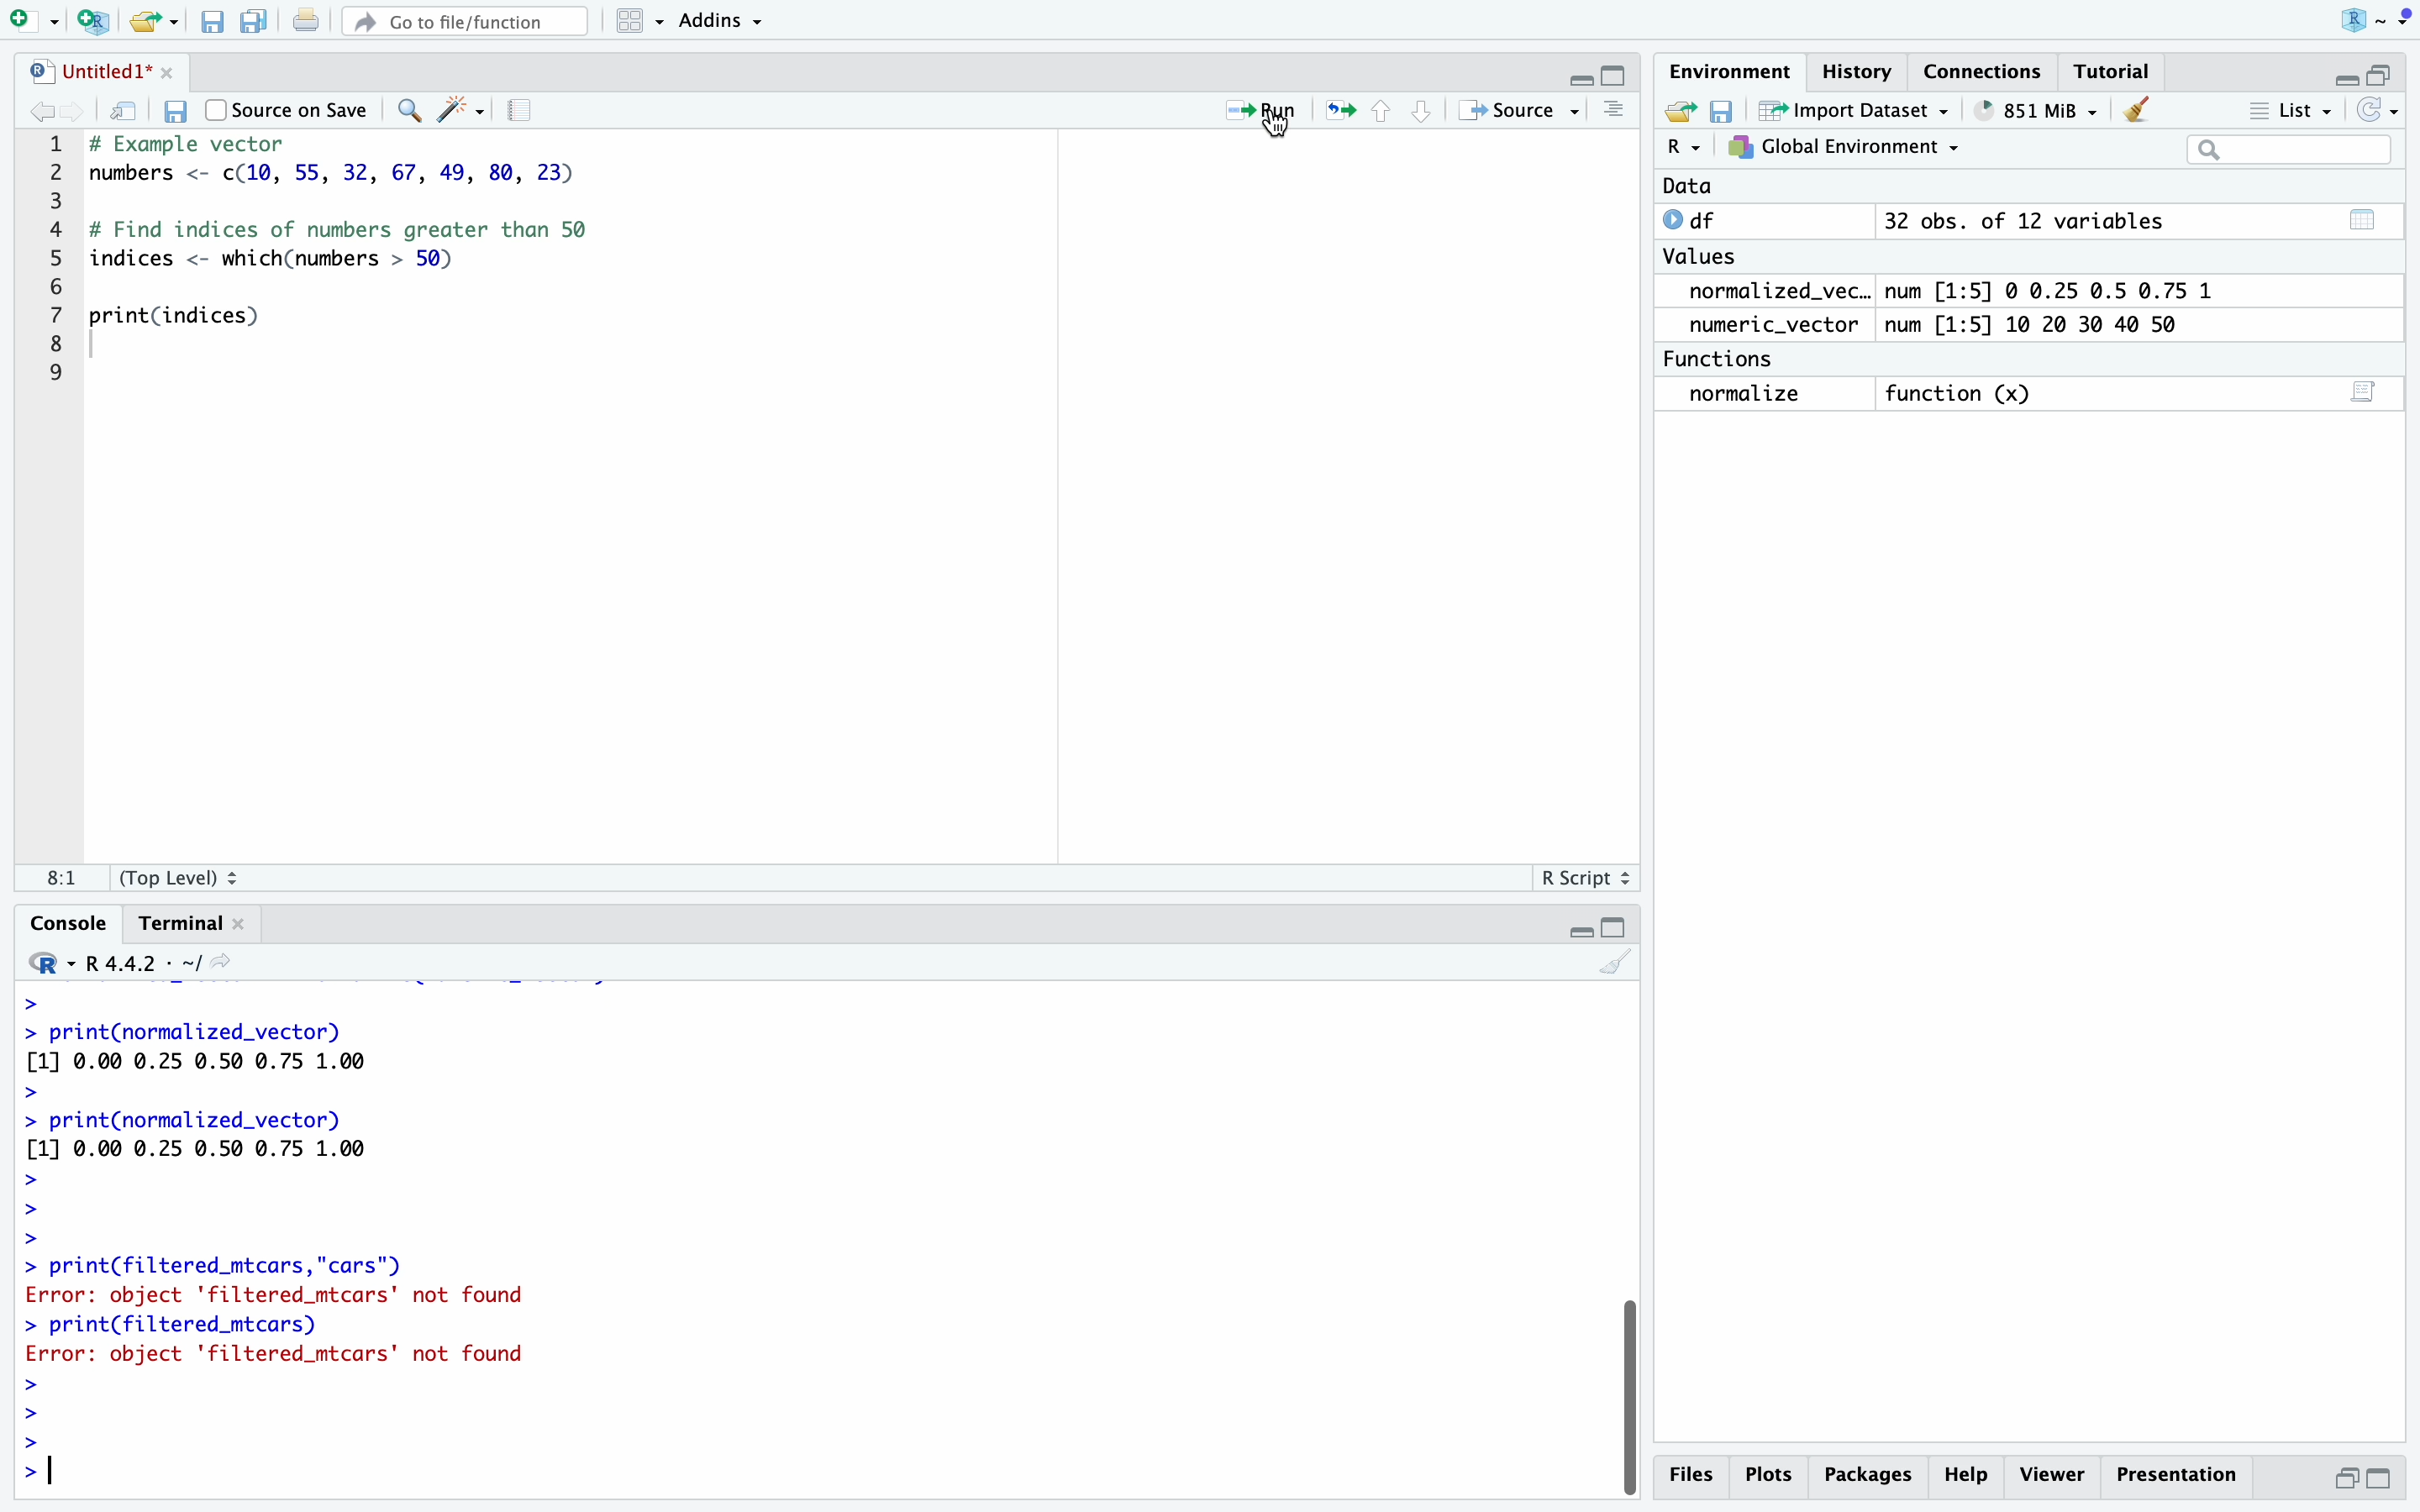  I want to click on R 4.4.2, so click(130, 961).